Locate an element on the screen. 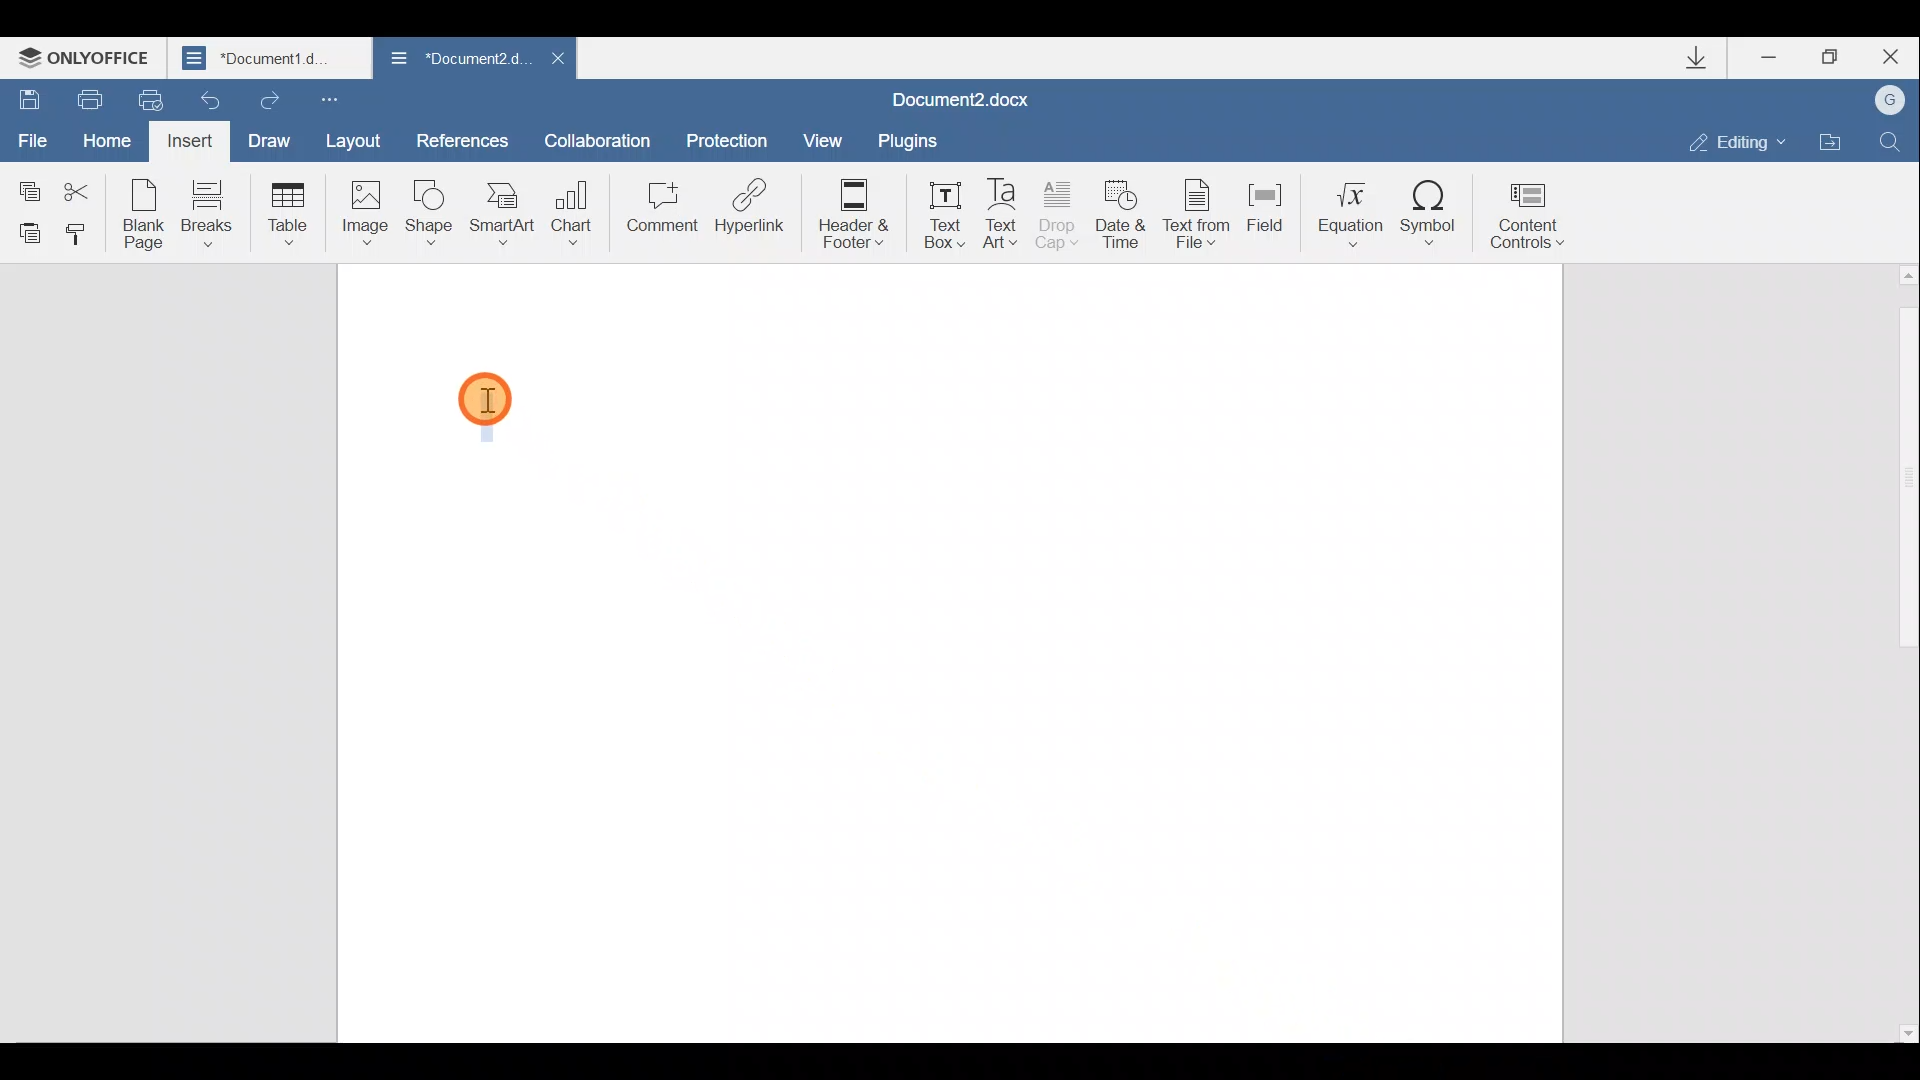 The width and height of the screenshot is (1920, 1080). Text from file is located at coordinates (1199, 217).